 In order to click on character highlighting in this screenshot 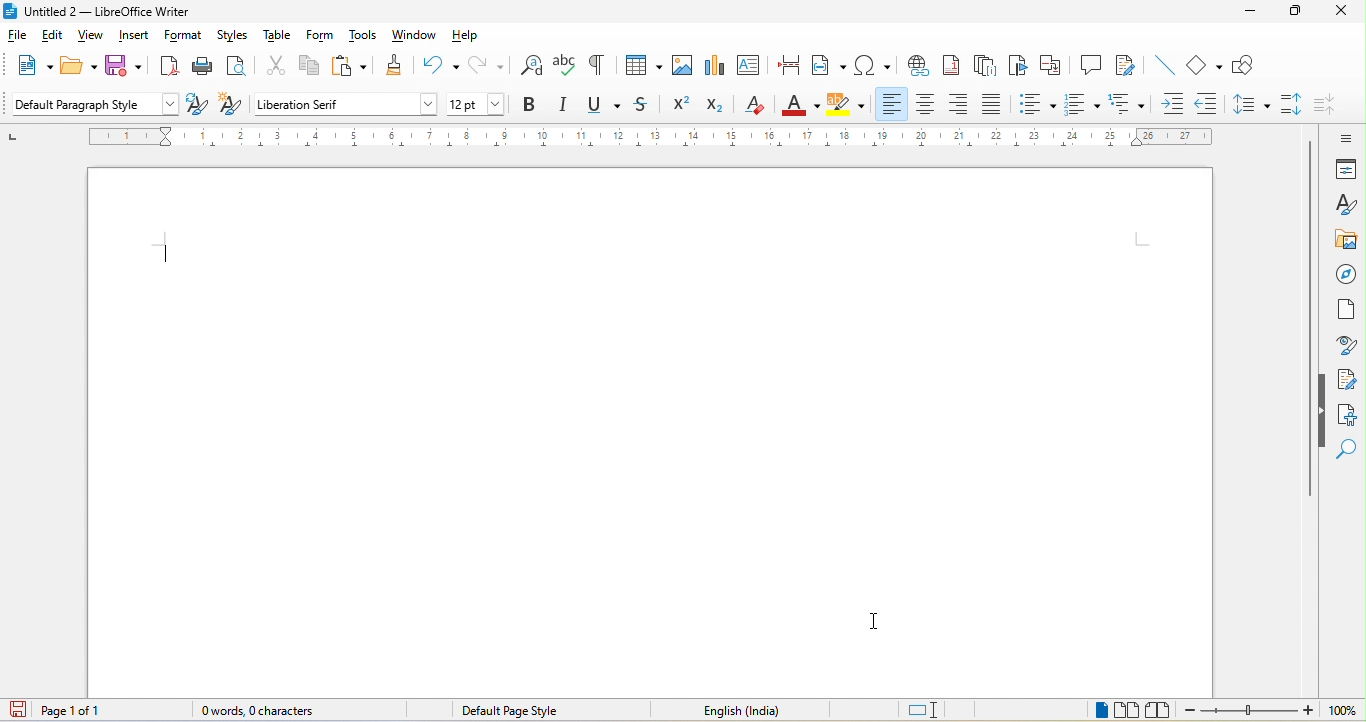, I will do `click(847, 107)`.